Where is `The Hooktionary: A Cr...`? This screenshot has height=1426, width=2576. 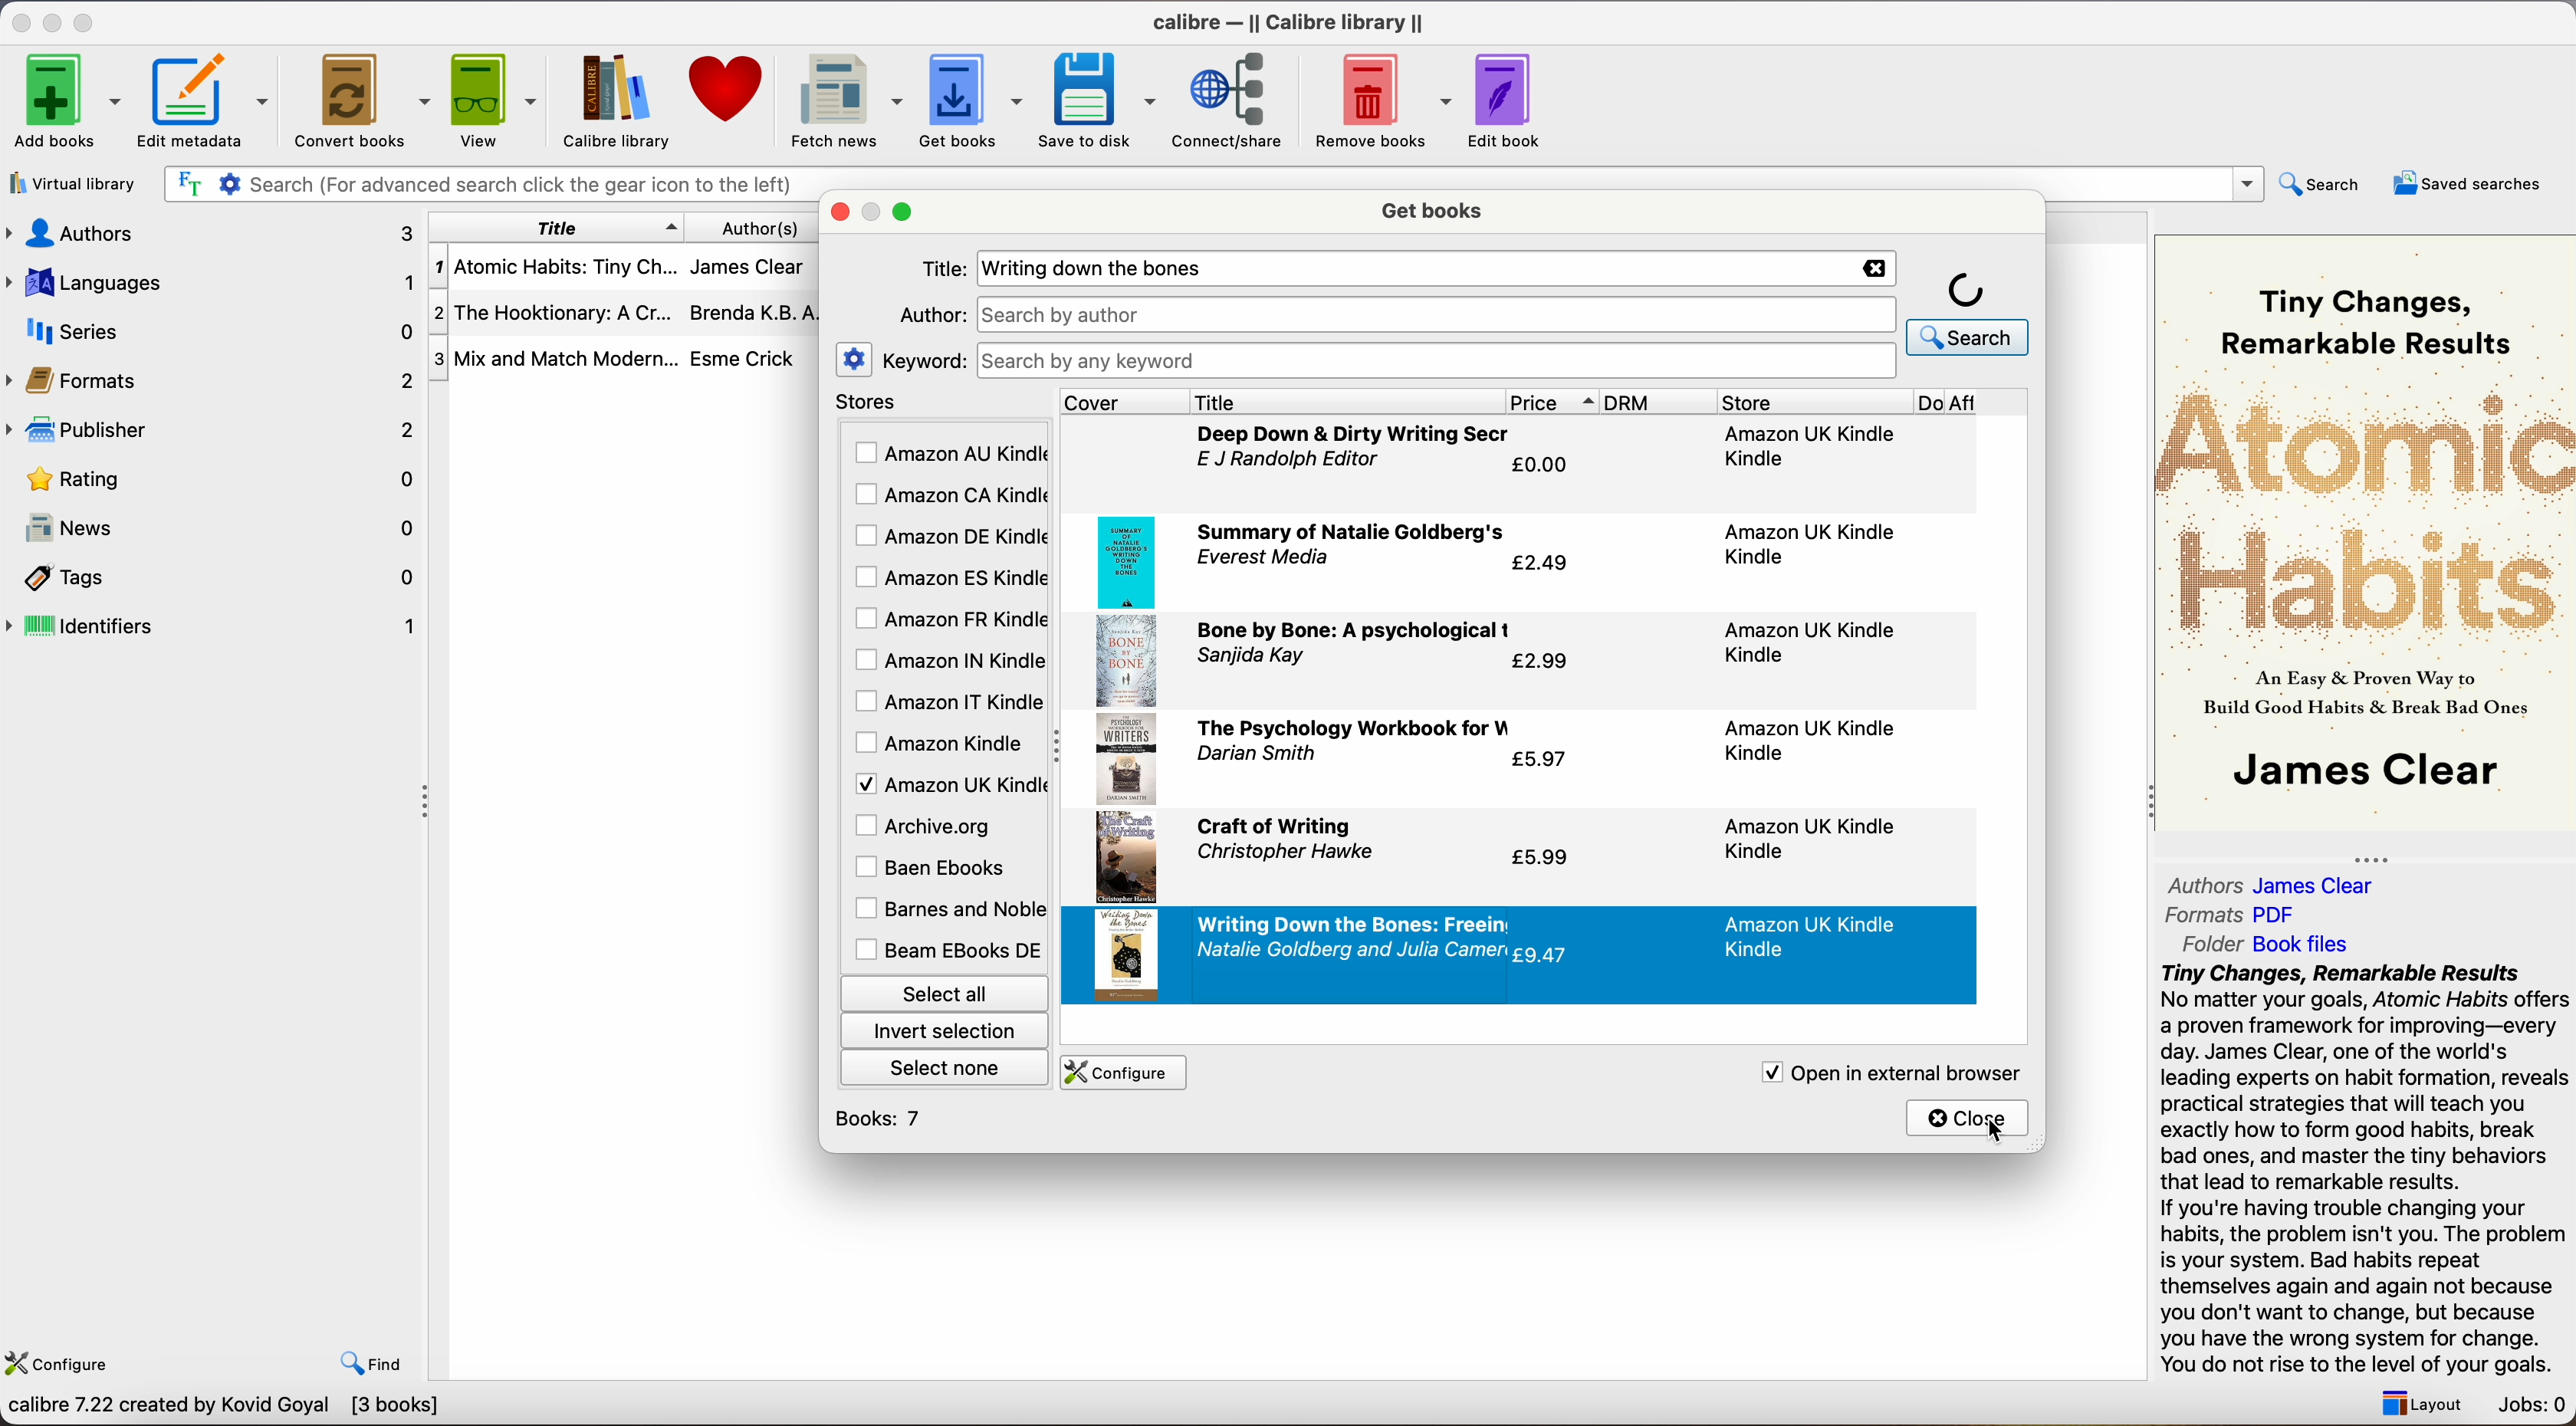
The Hooktionary: A Cr... is located at coordinates (554, 316).